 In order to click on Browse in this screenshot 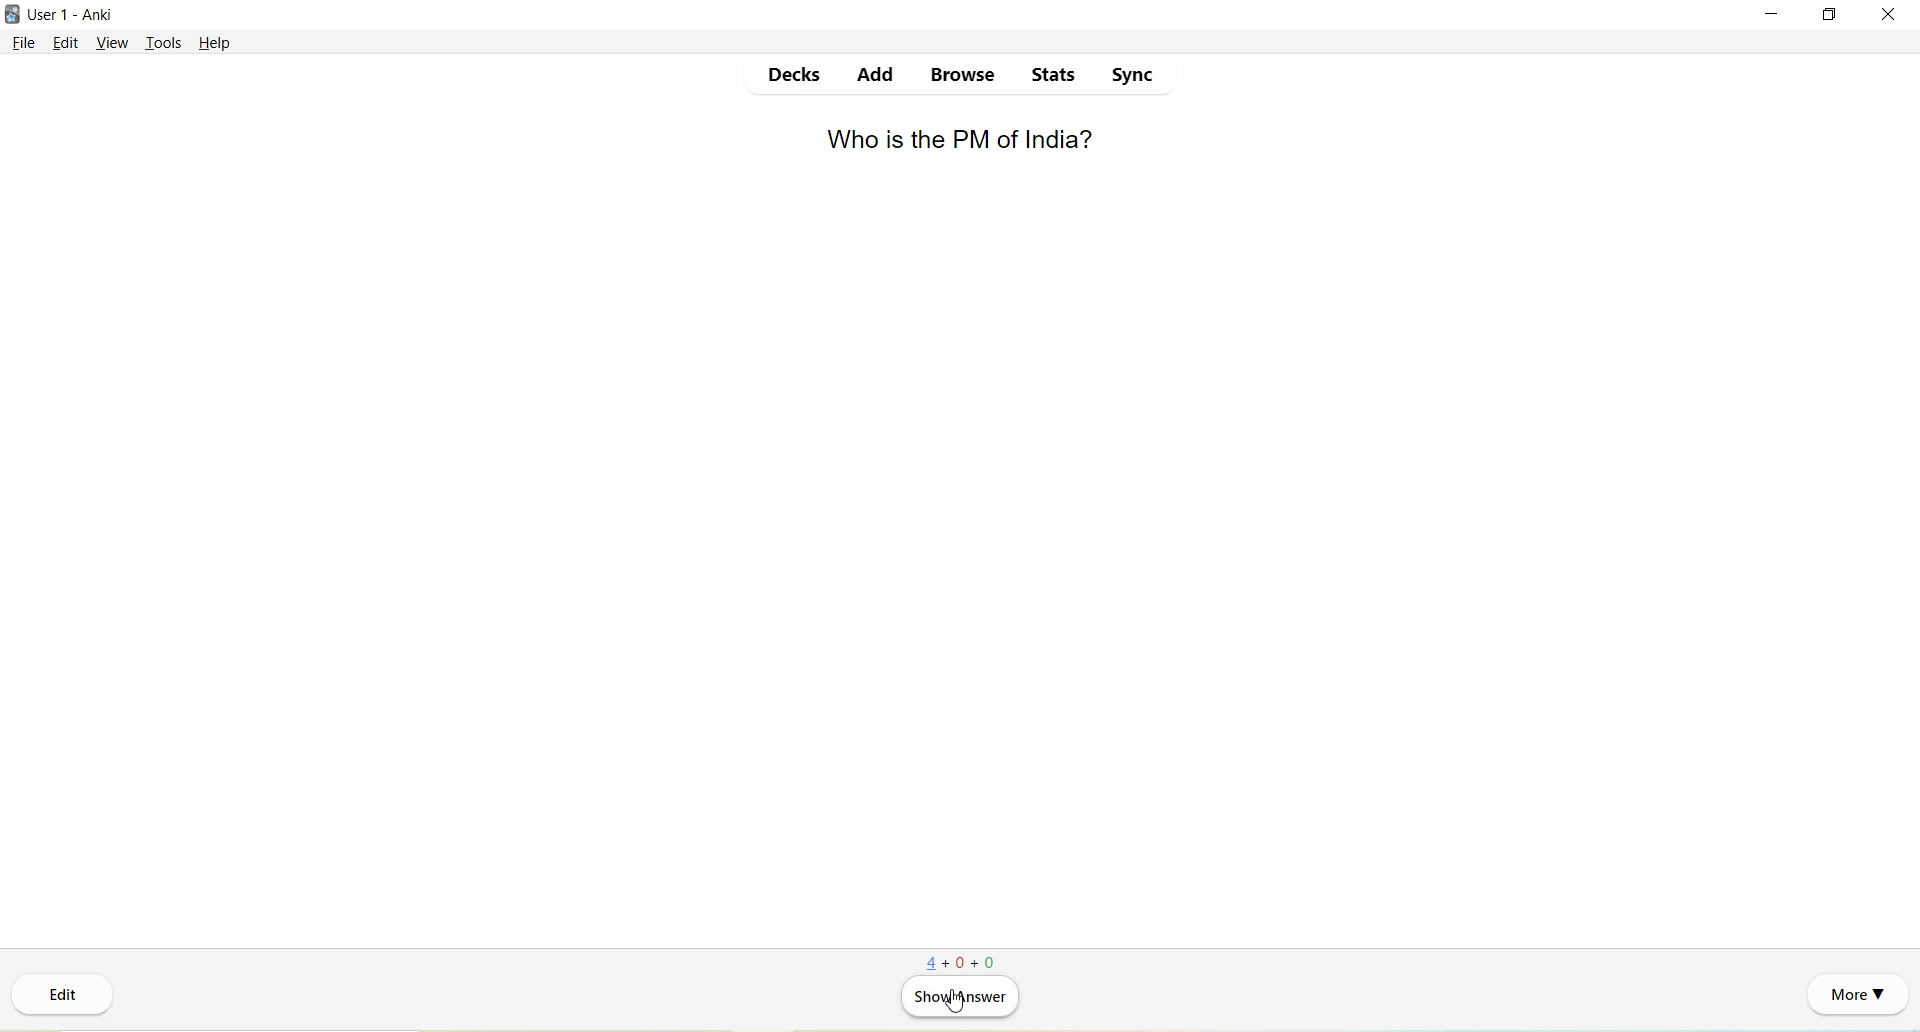, I will do `click(964, 76)`.